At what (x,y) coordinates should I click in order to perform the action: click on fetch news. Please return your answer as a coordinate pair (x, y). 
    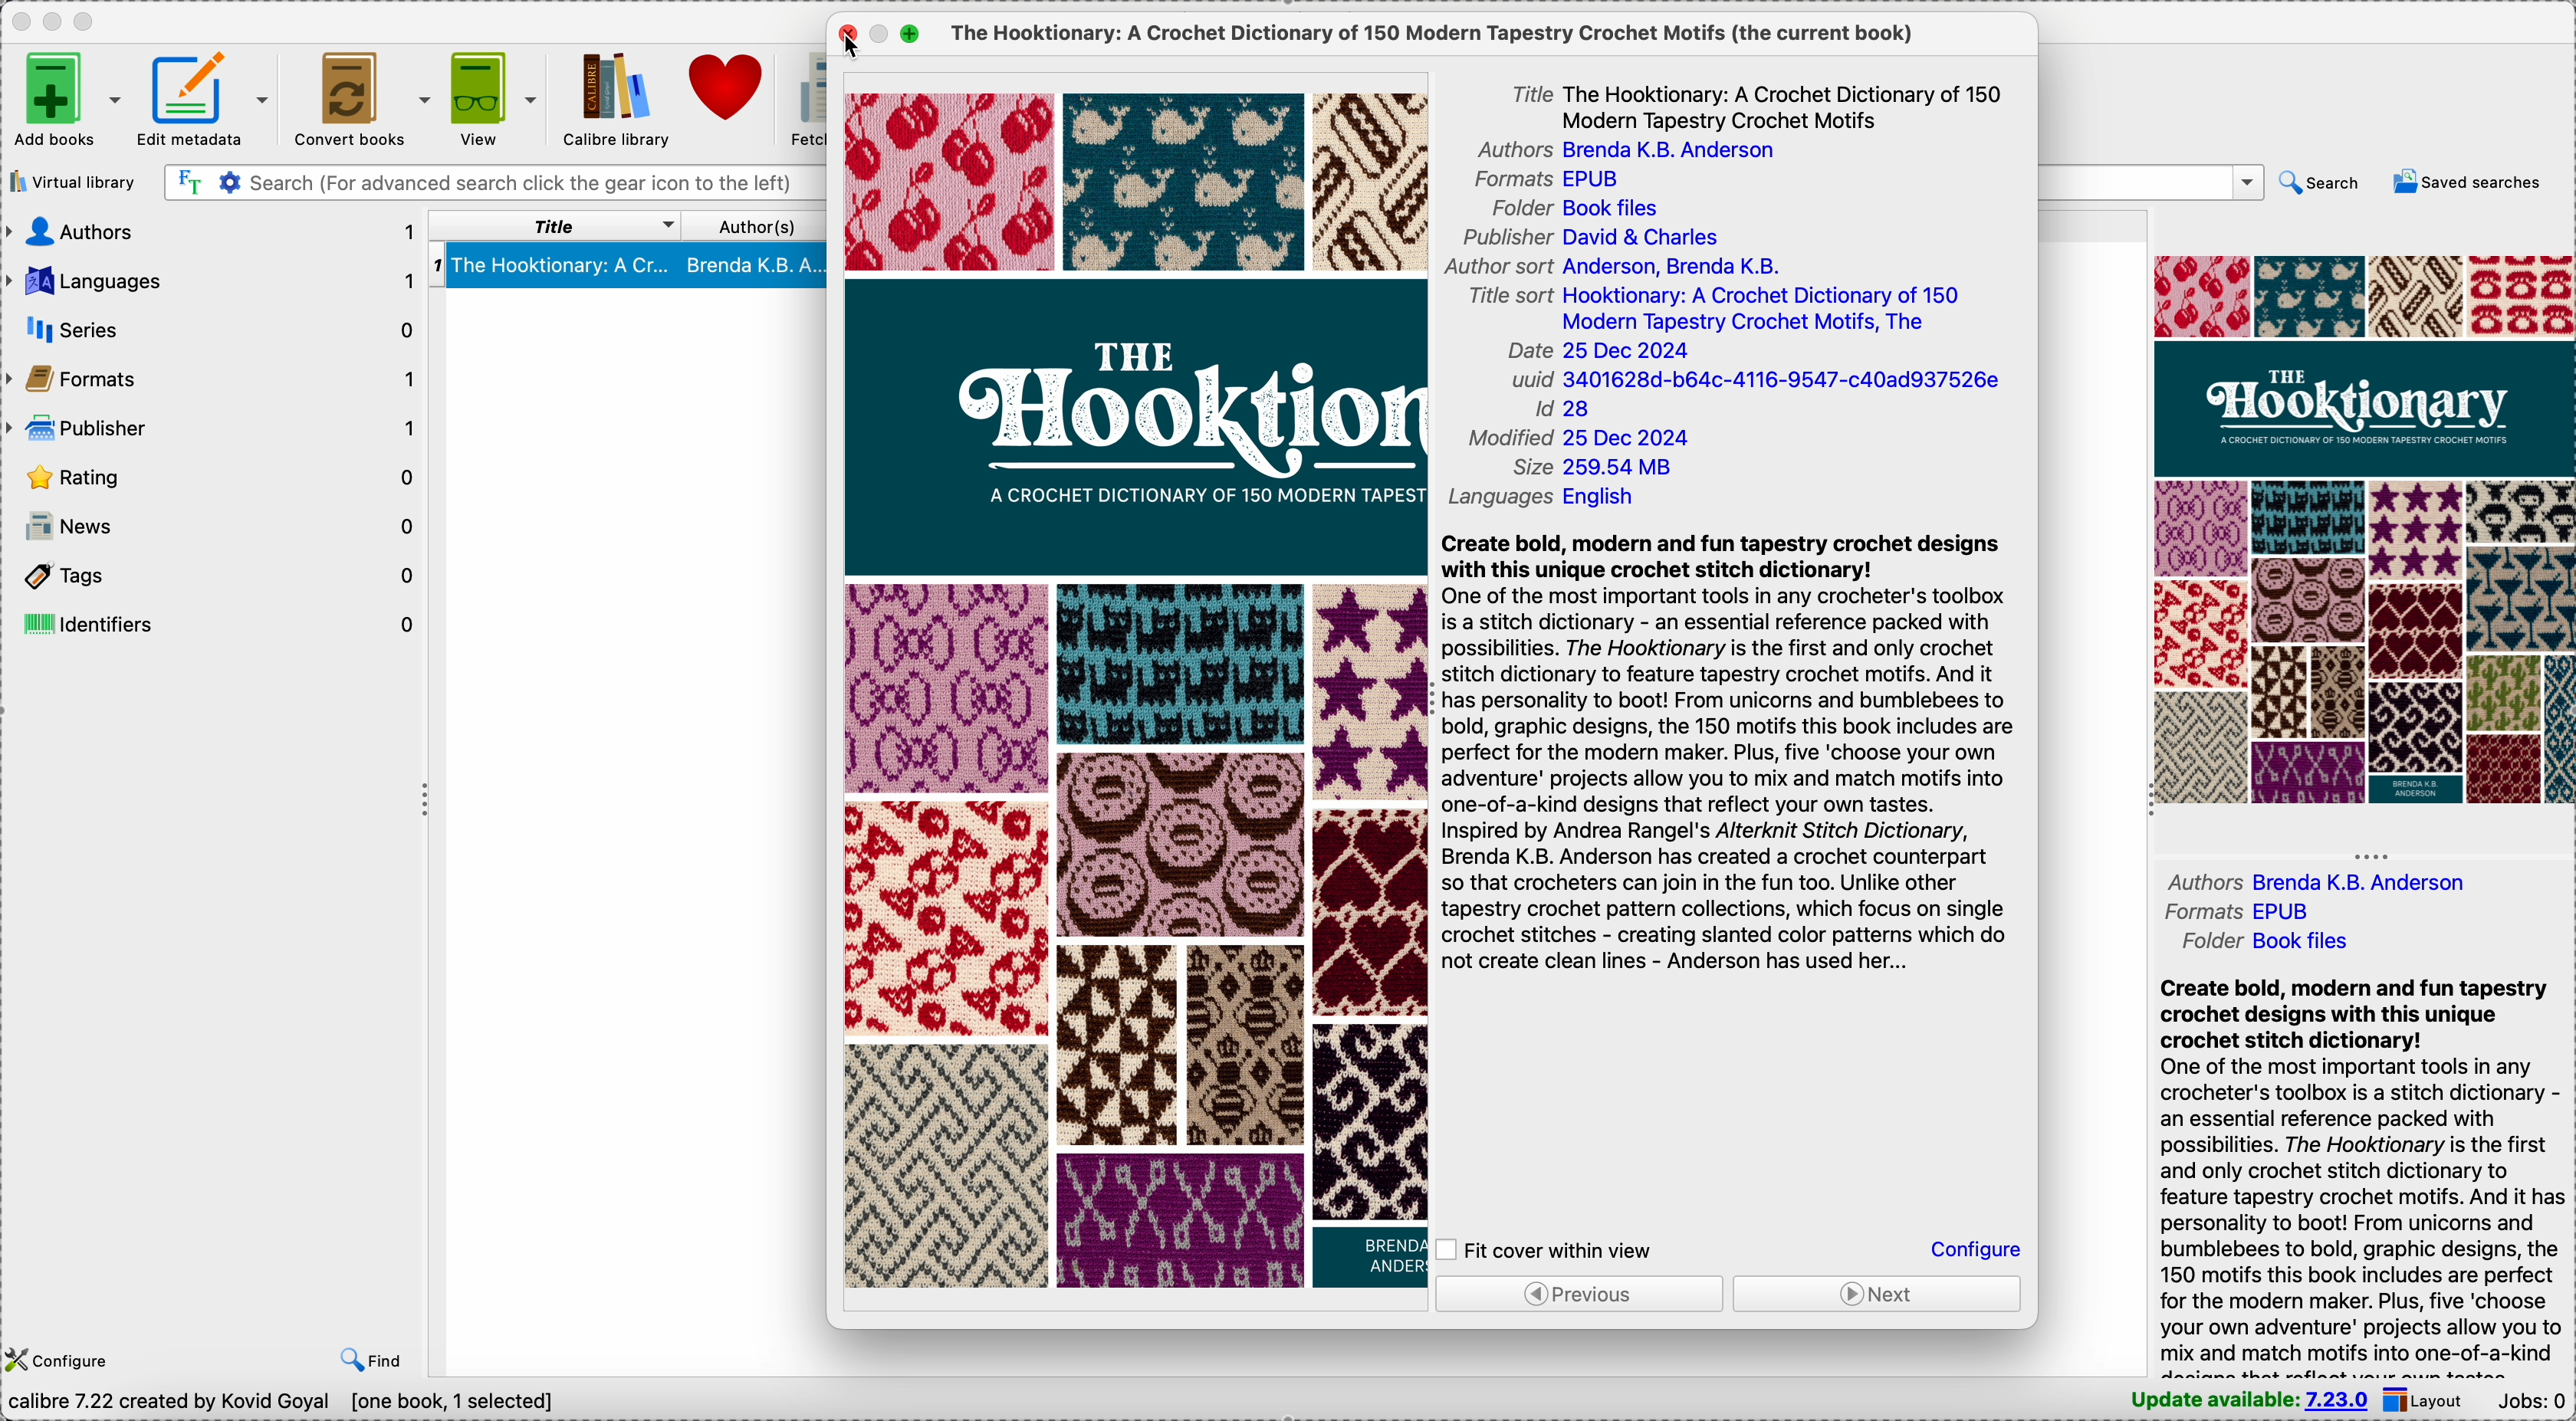
    Looking at the image, I should click on (800, 101).